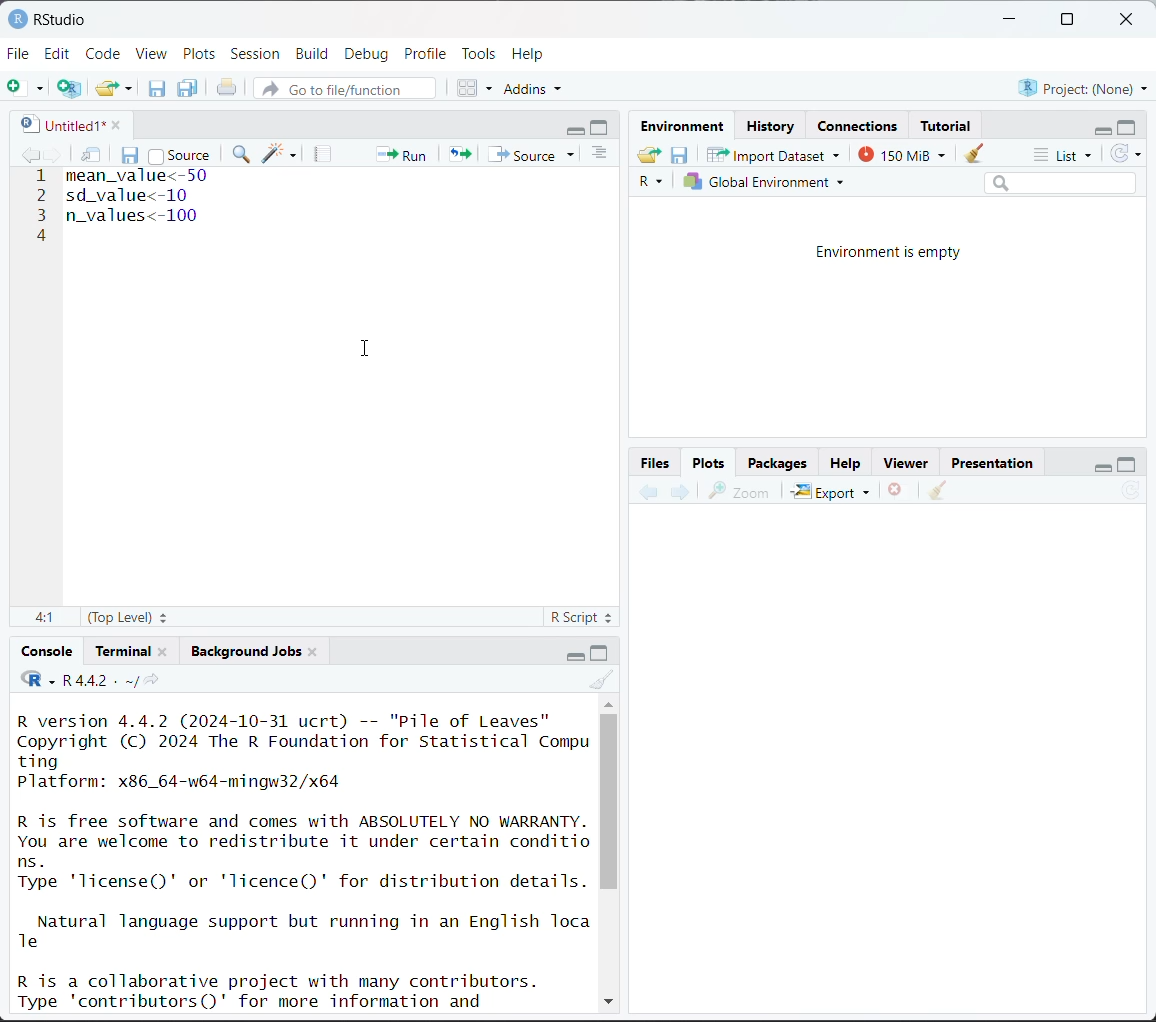 The image size is (1156, 1022). I want to click on maximize, so click(1128, 126).